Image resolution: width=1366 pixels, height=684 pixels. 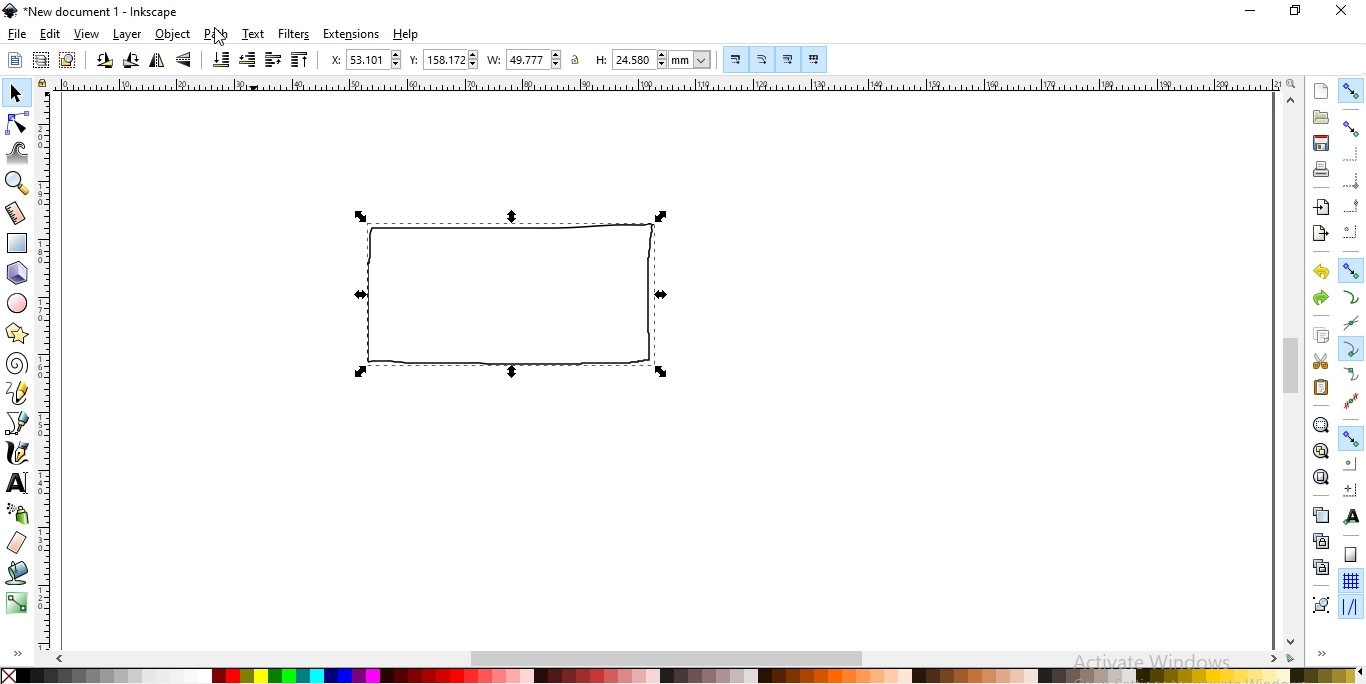 I want to click on snap bounding boxes, so click(x=1353, y=127).